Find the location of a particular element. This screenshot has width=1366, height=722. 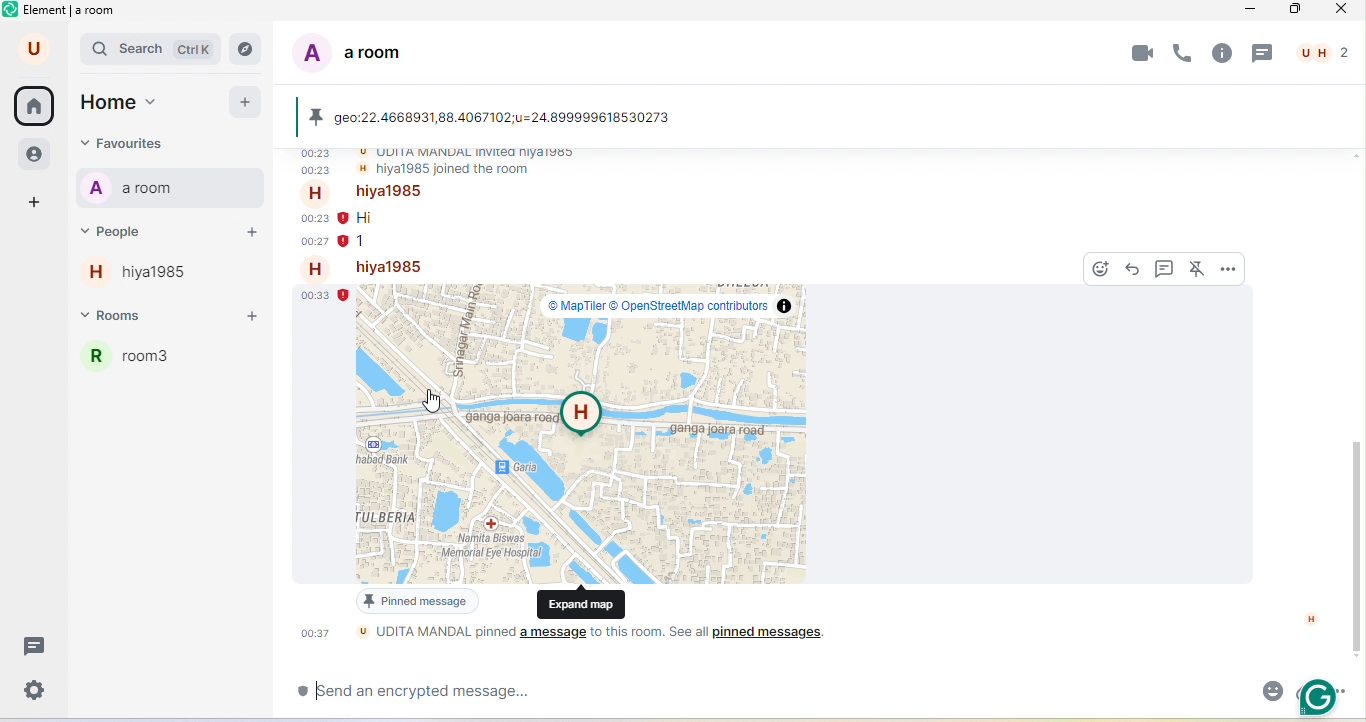

reply in thread is located at coordinates (1165, 268).